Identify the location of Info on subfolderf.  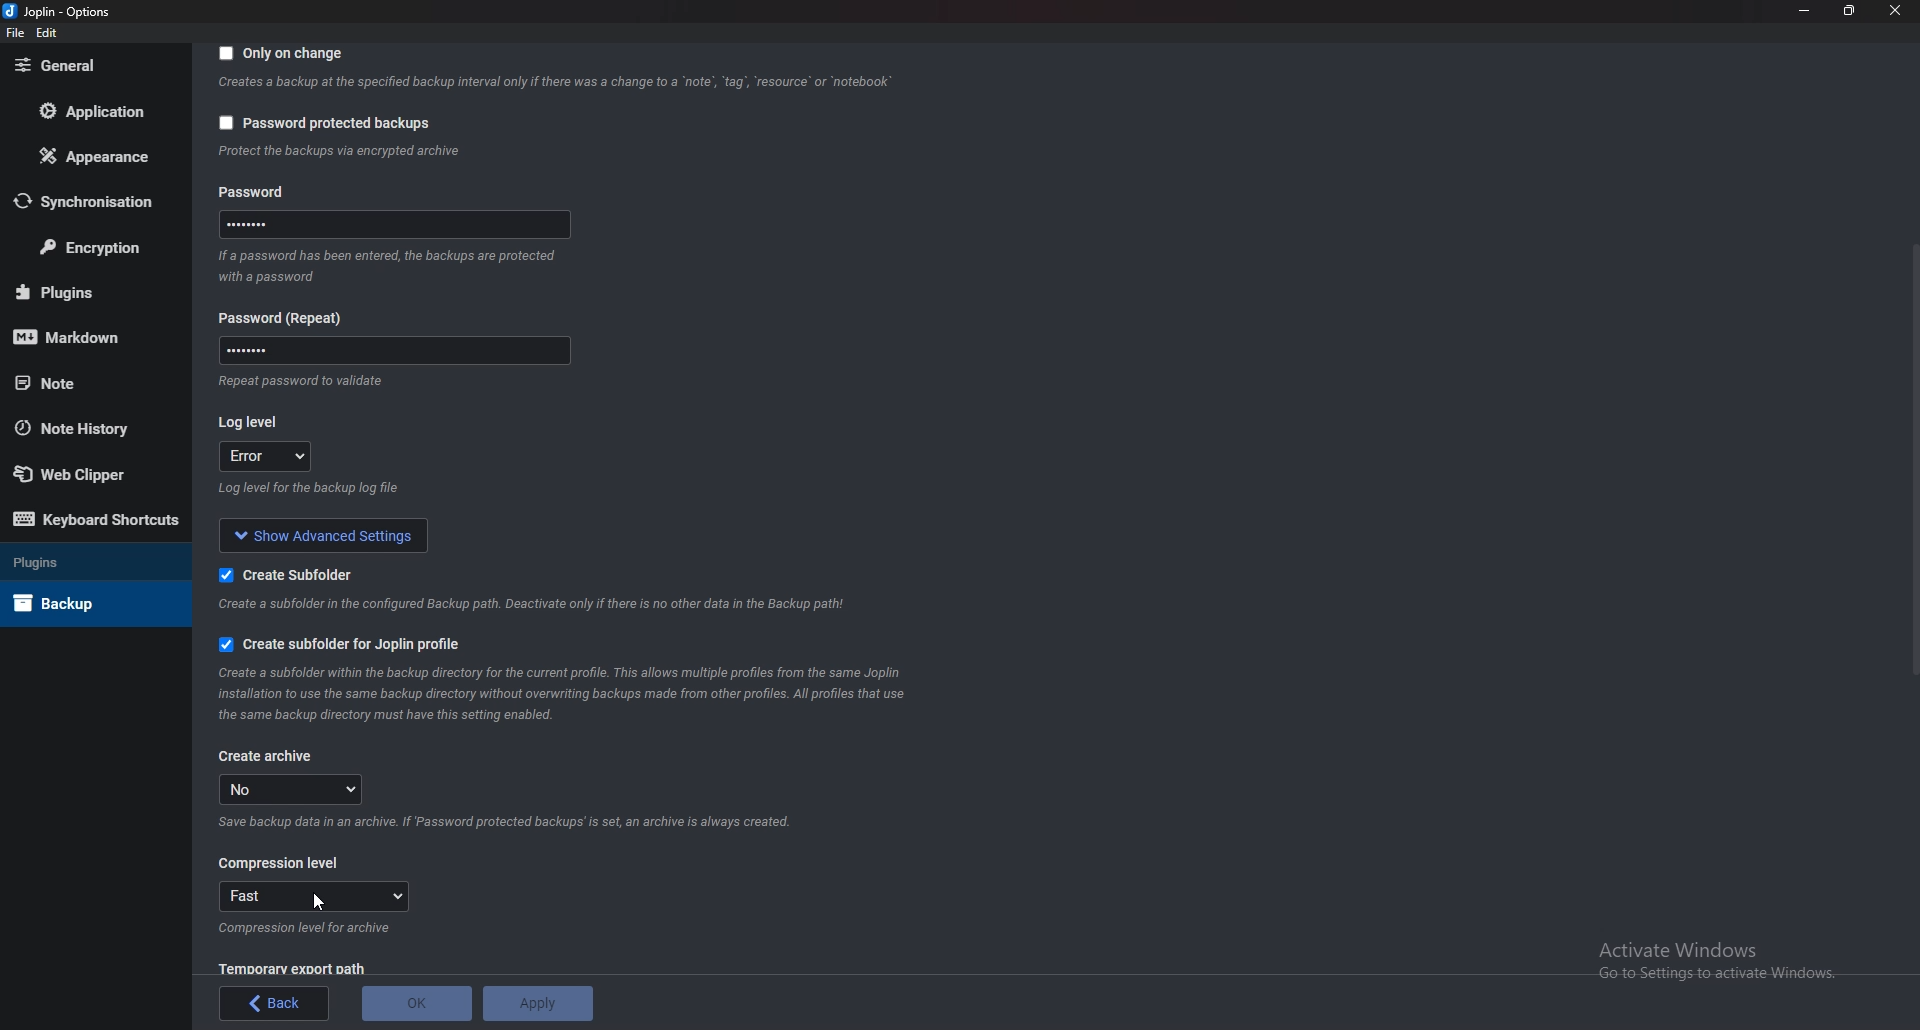
(535, 604).